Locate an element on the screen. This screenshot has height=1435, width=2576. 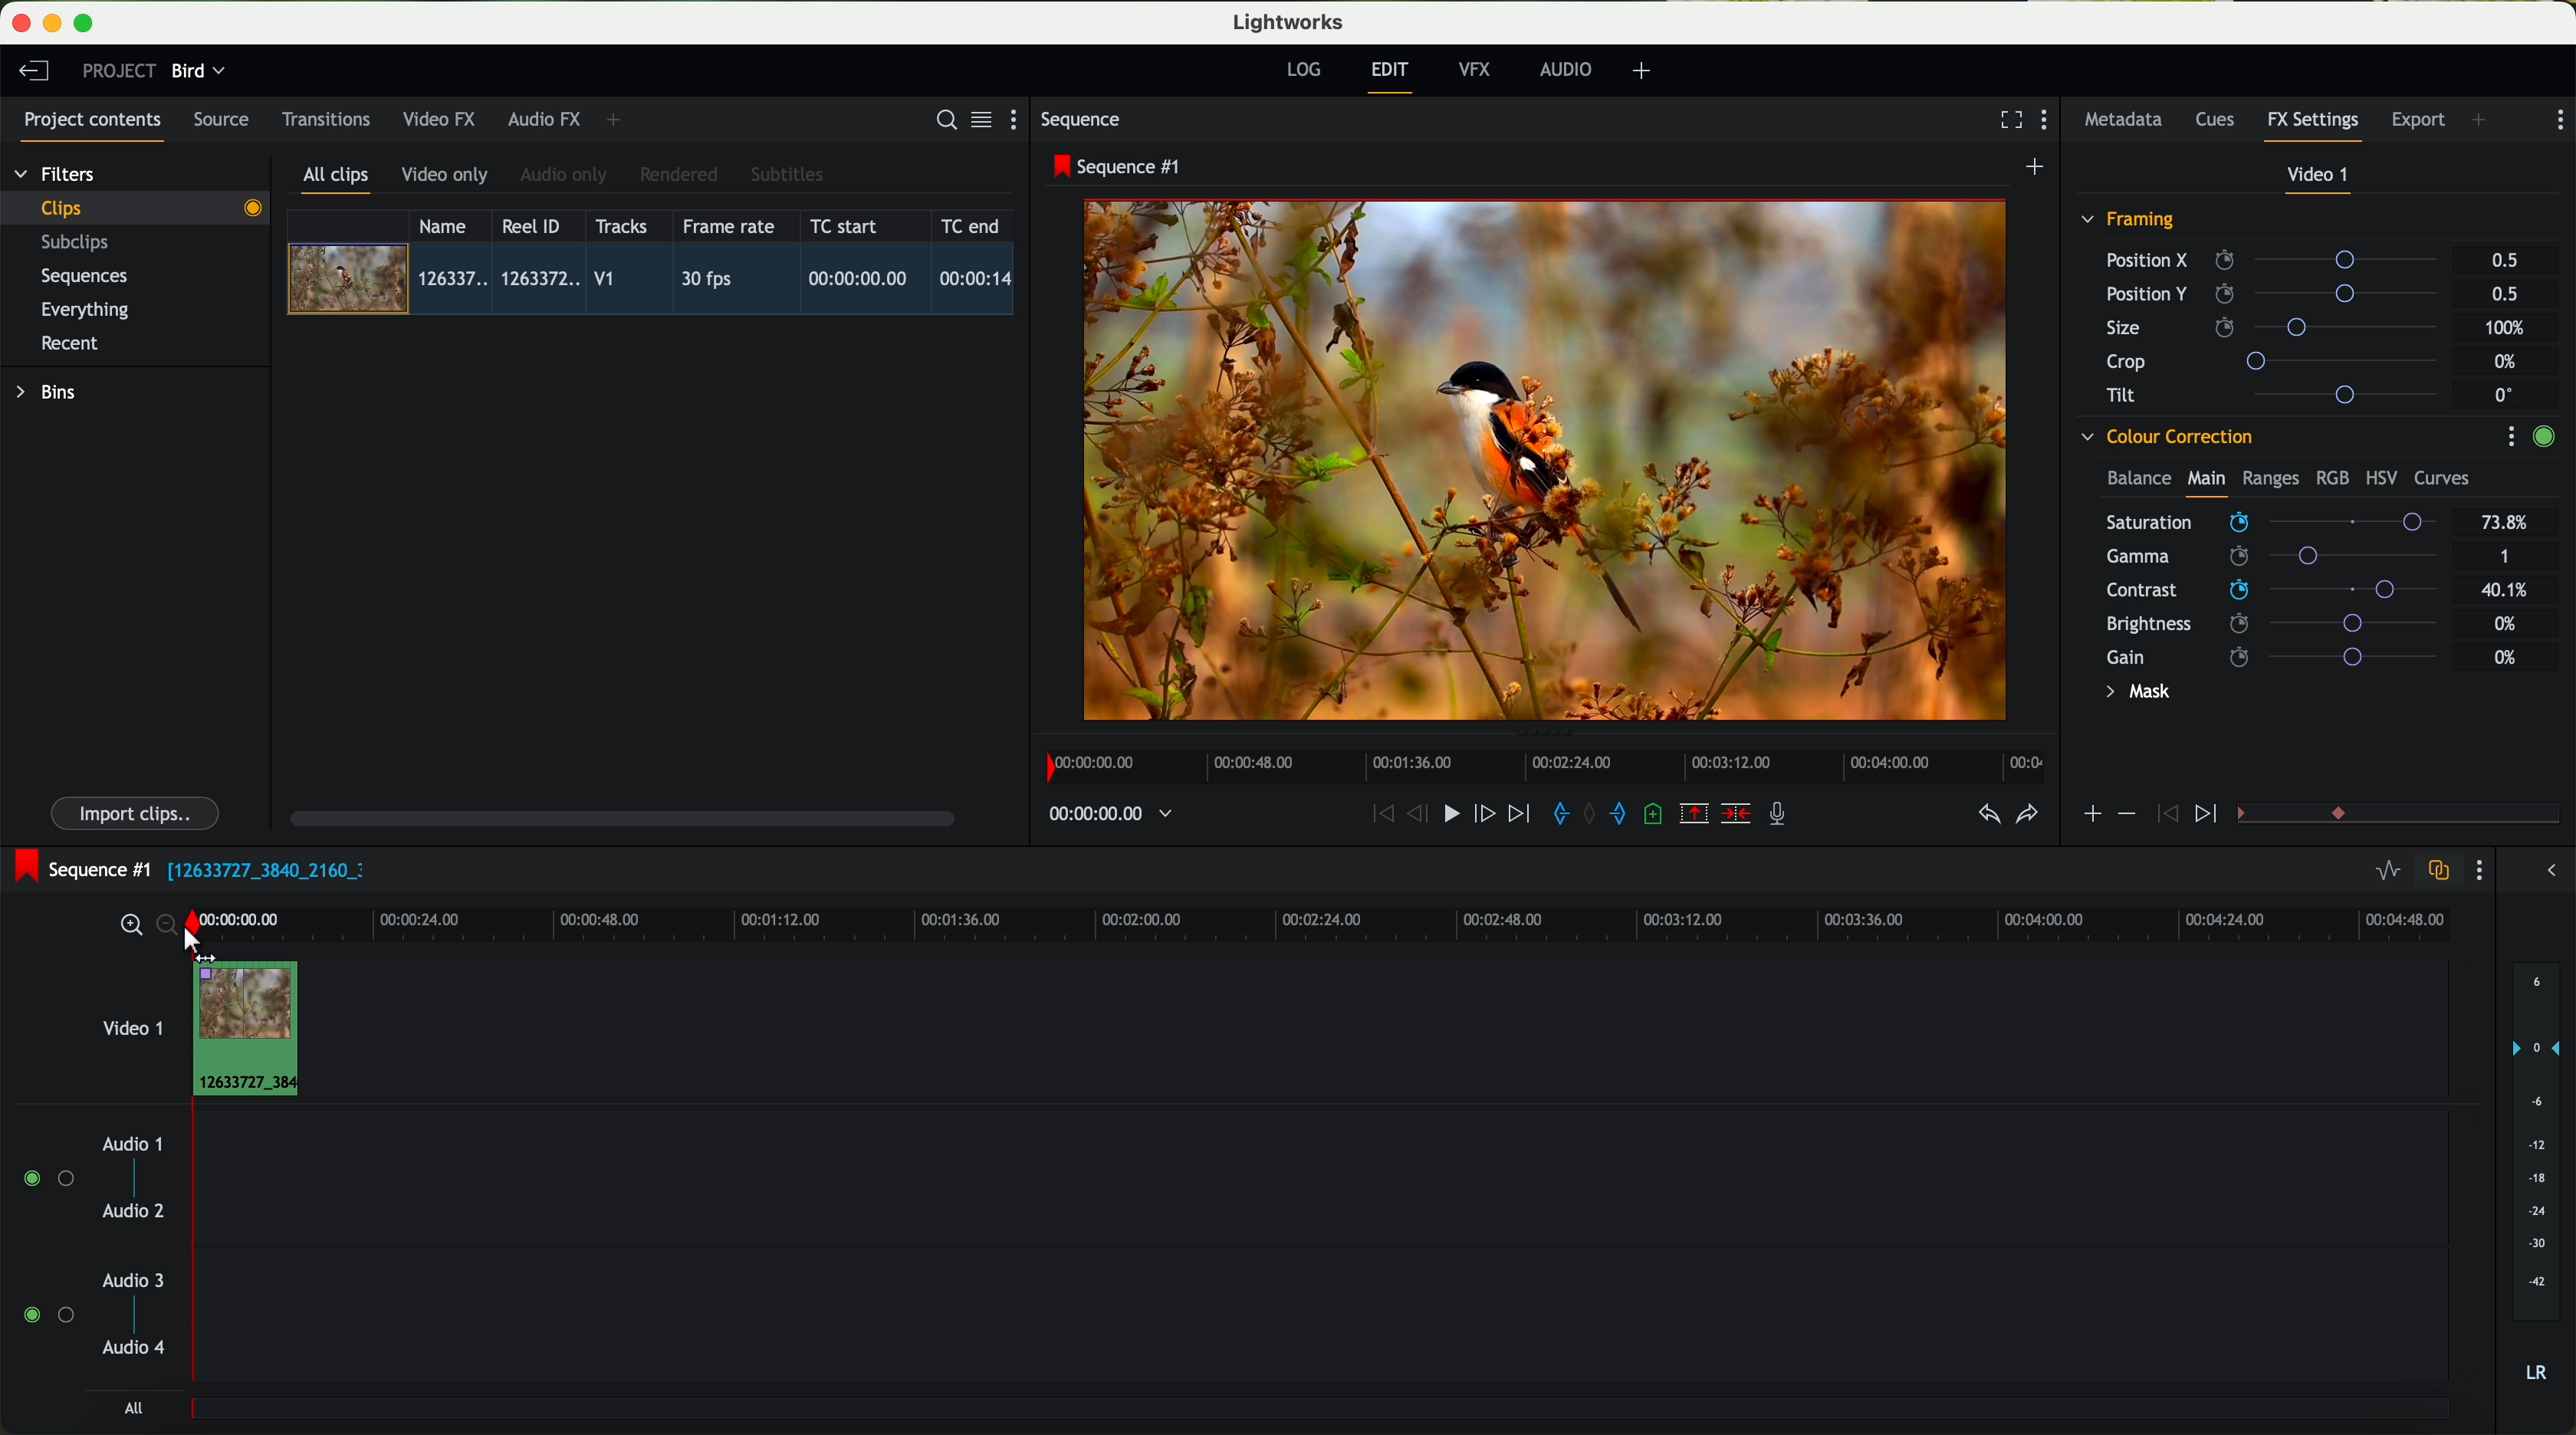
project contents is located at coordinates (93, 126).